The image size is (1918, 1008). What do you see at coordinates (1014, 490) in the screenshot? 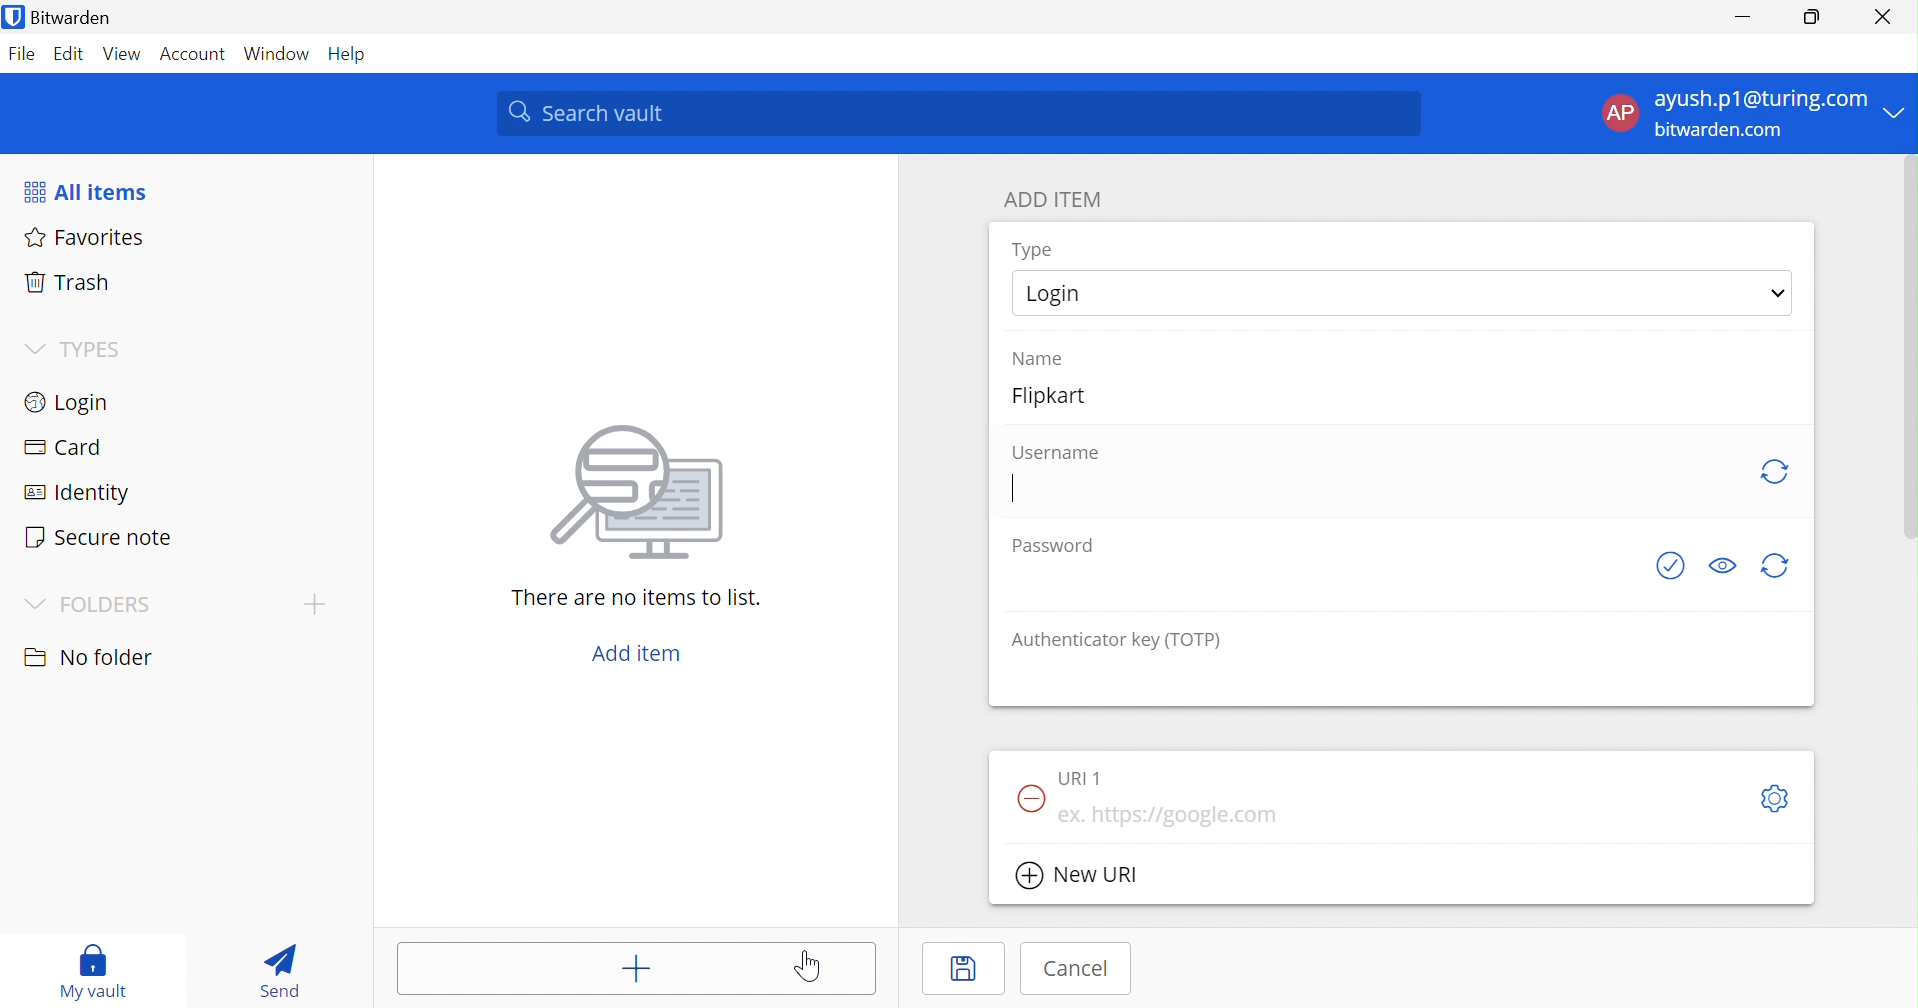
I see `Typing Cursor` at bounding box center [1014, 490].